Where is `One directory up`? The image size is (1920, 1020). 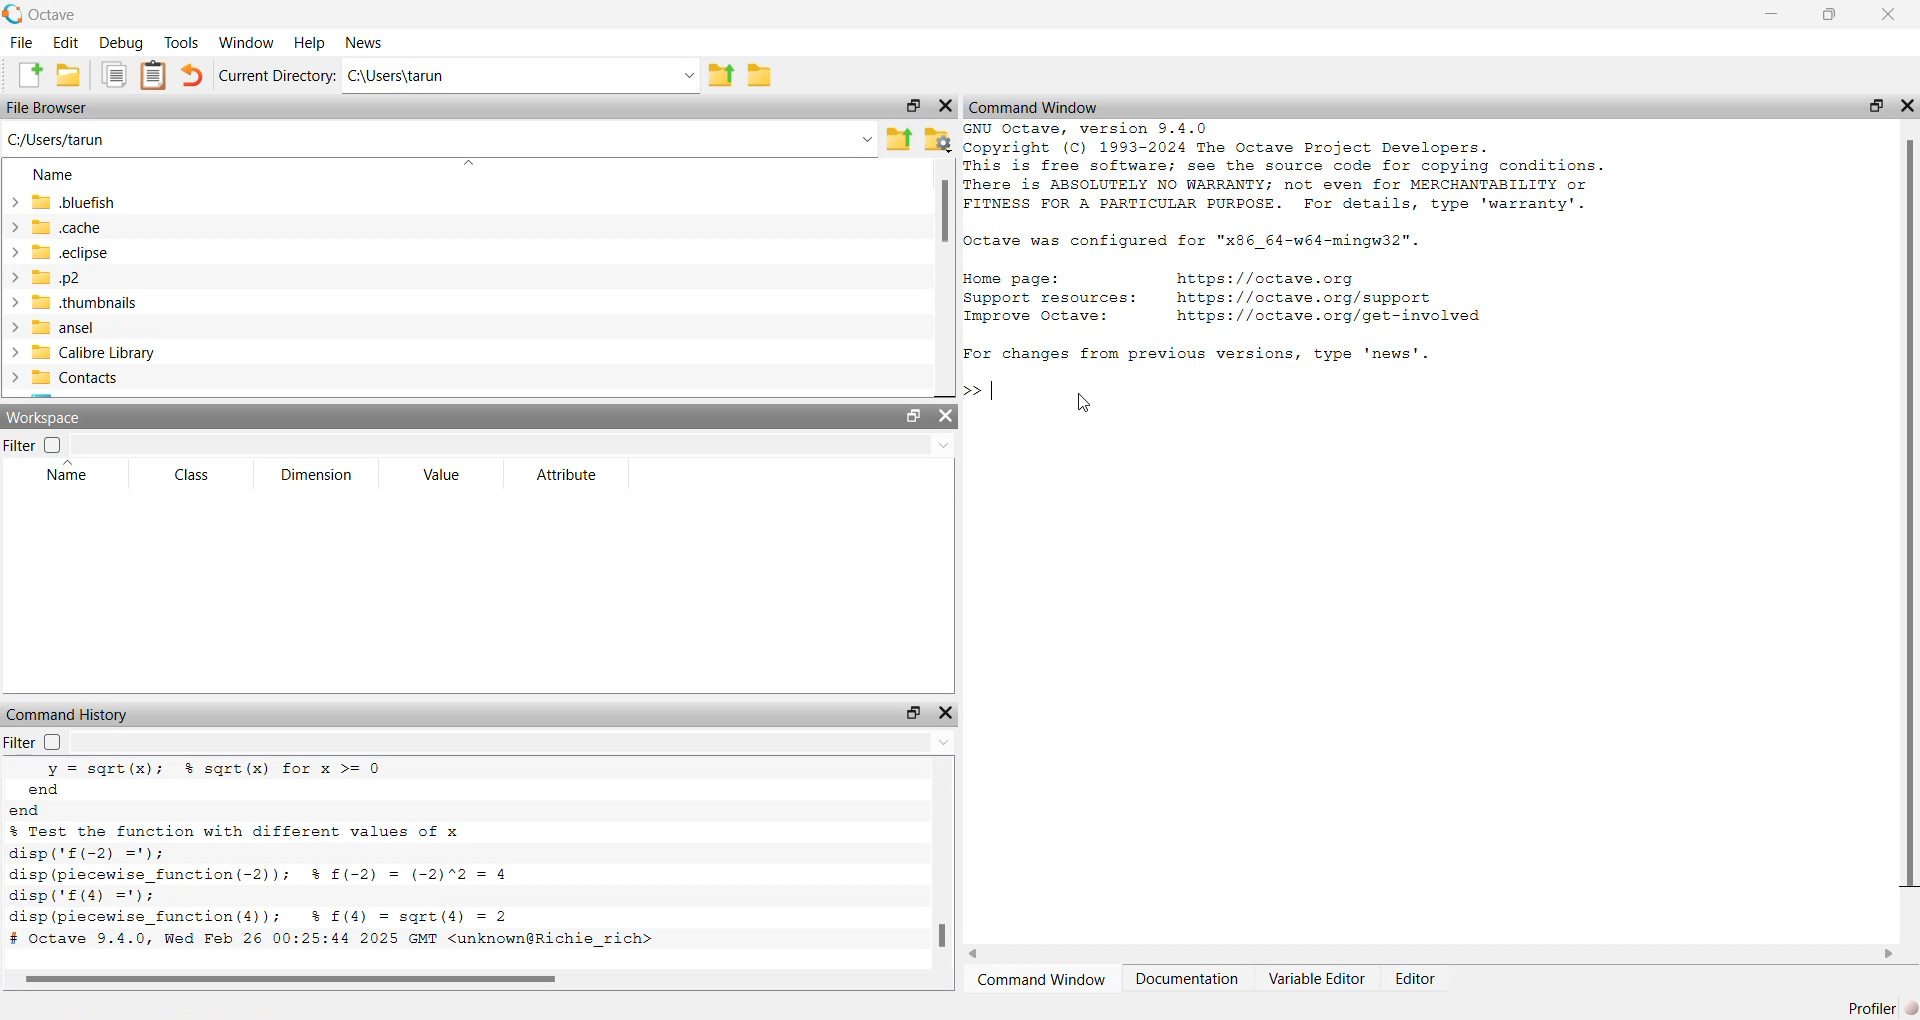 One directory up is located at coordinates (898, 138).